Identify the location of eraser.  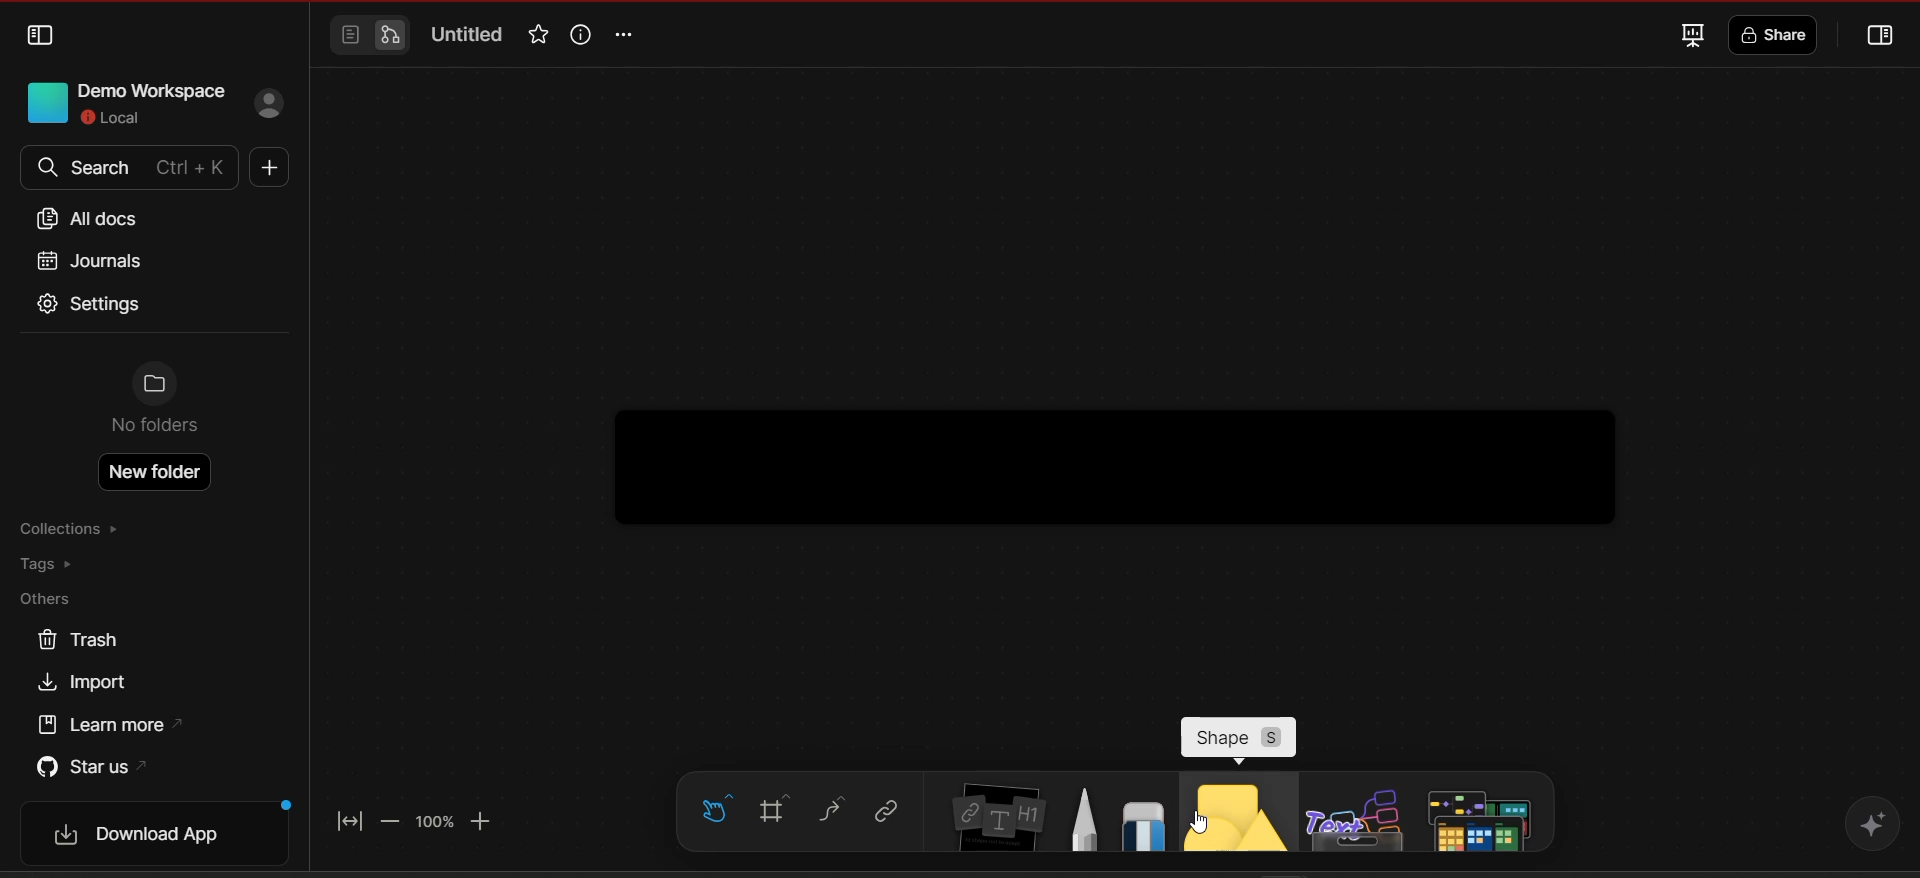
(1144, 820).